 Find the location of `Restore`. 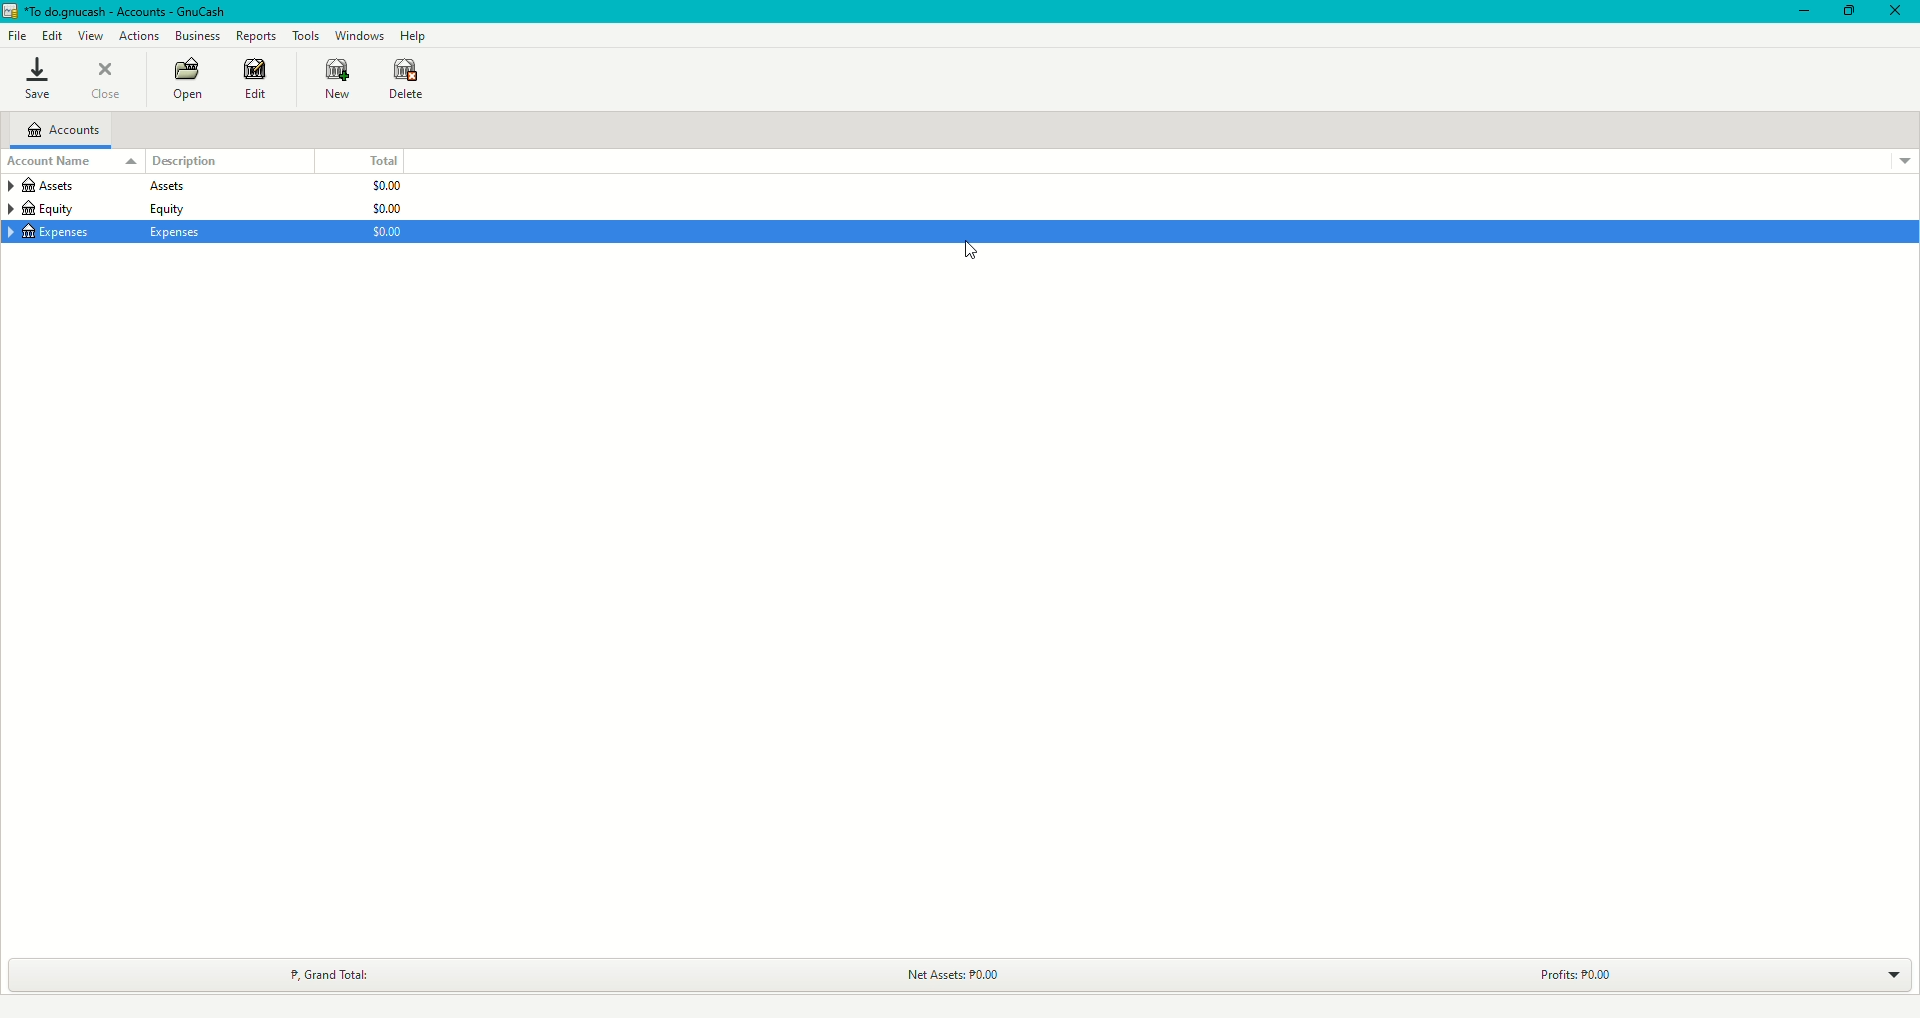

Restore is located at coordinates (1847, 12).